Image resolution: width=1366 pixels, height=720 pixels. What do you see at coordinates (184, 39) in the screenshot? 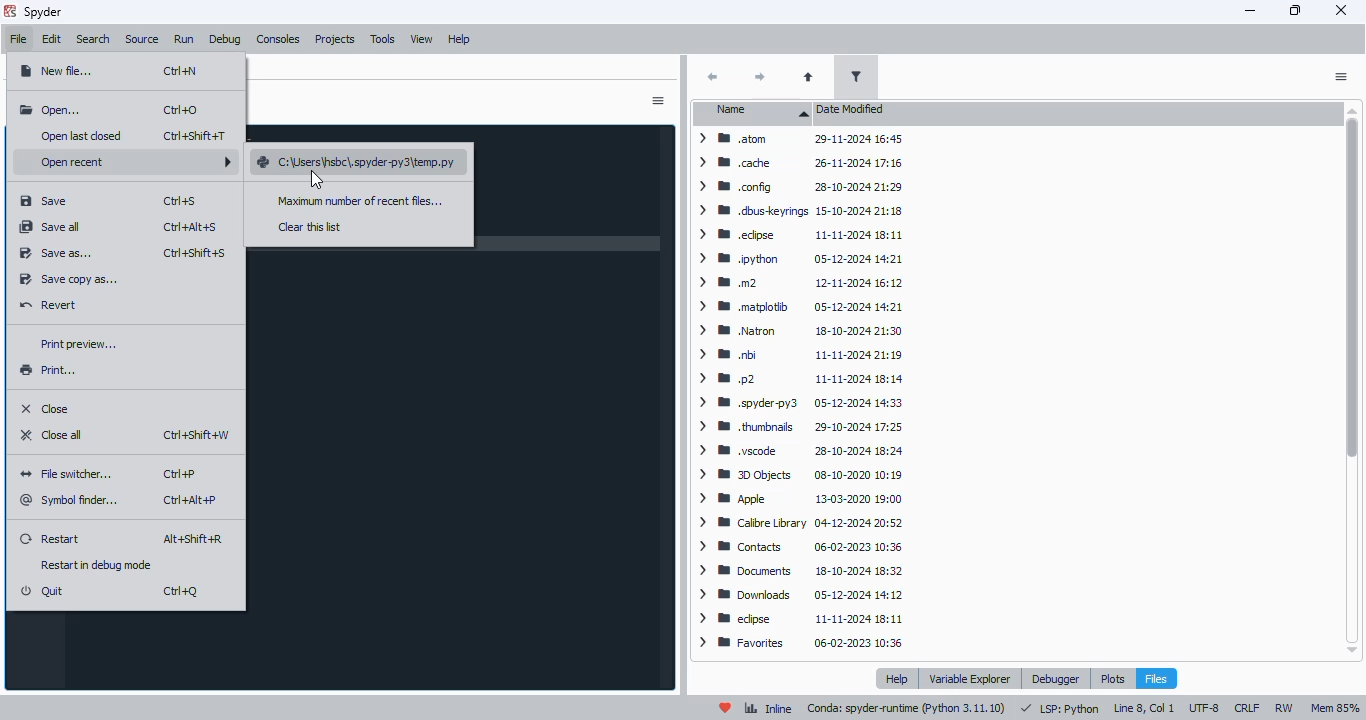
I see `run` at bounding box center [184, 39].